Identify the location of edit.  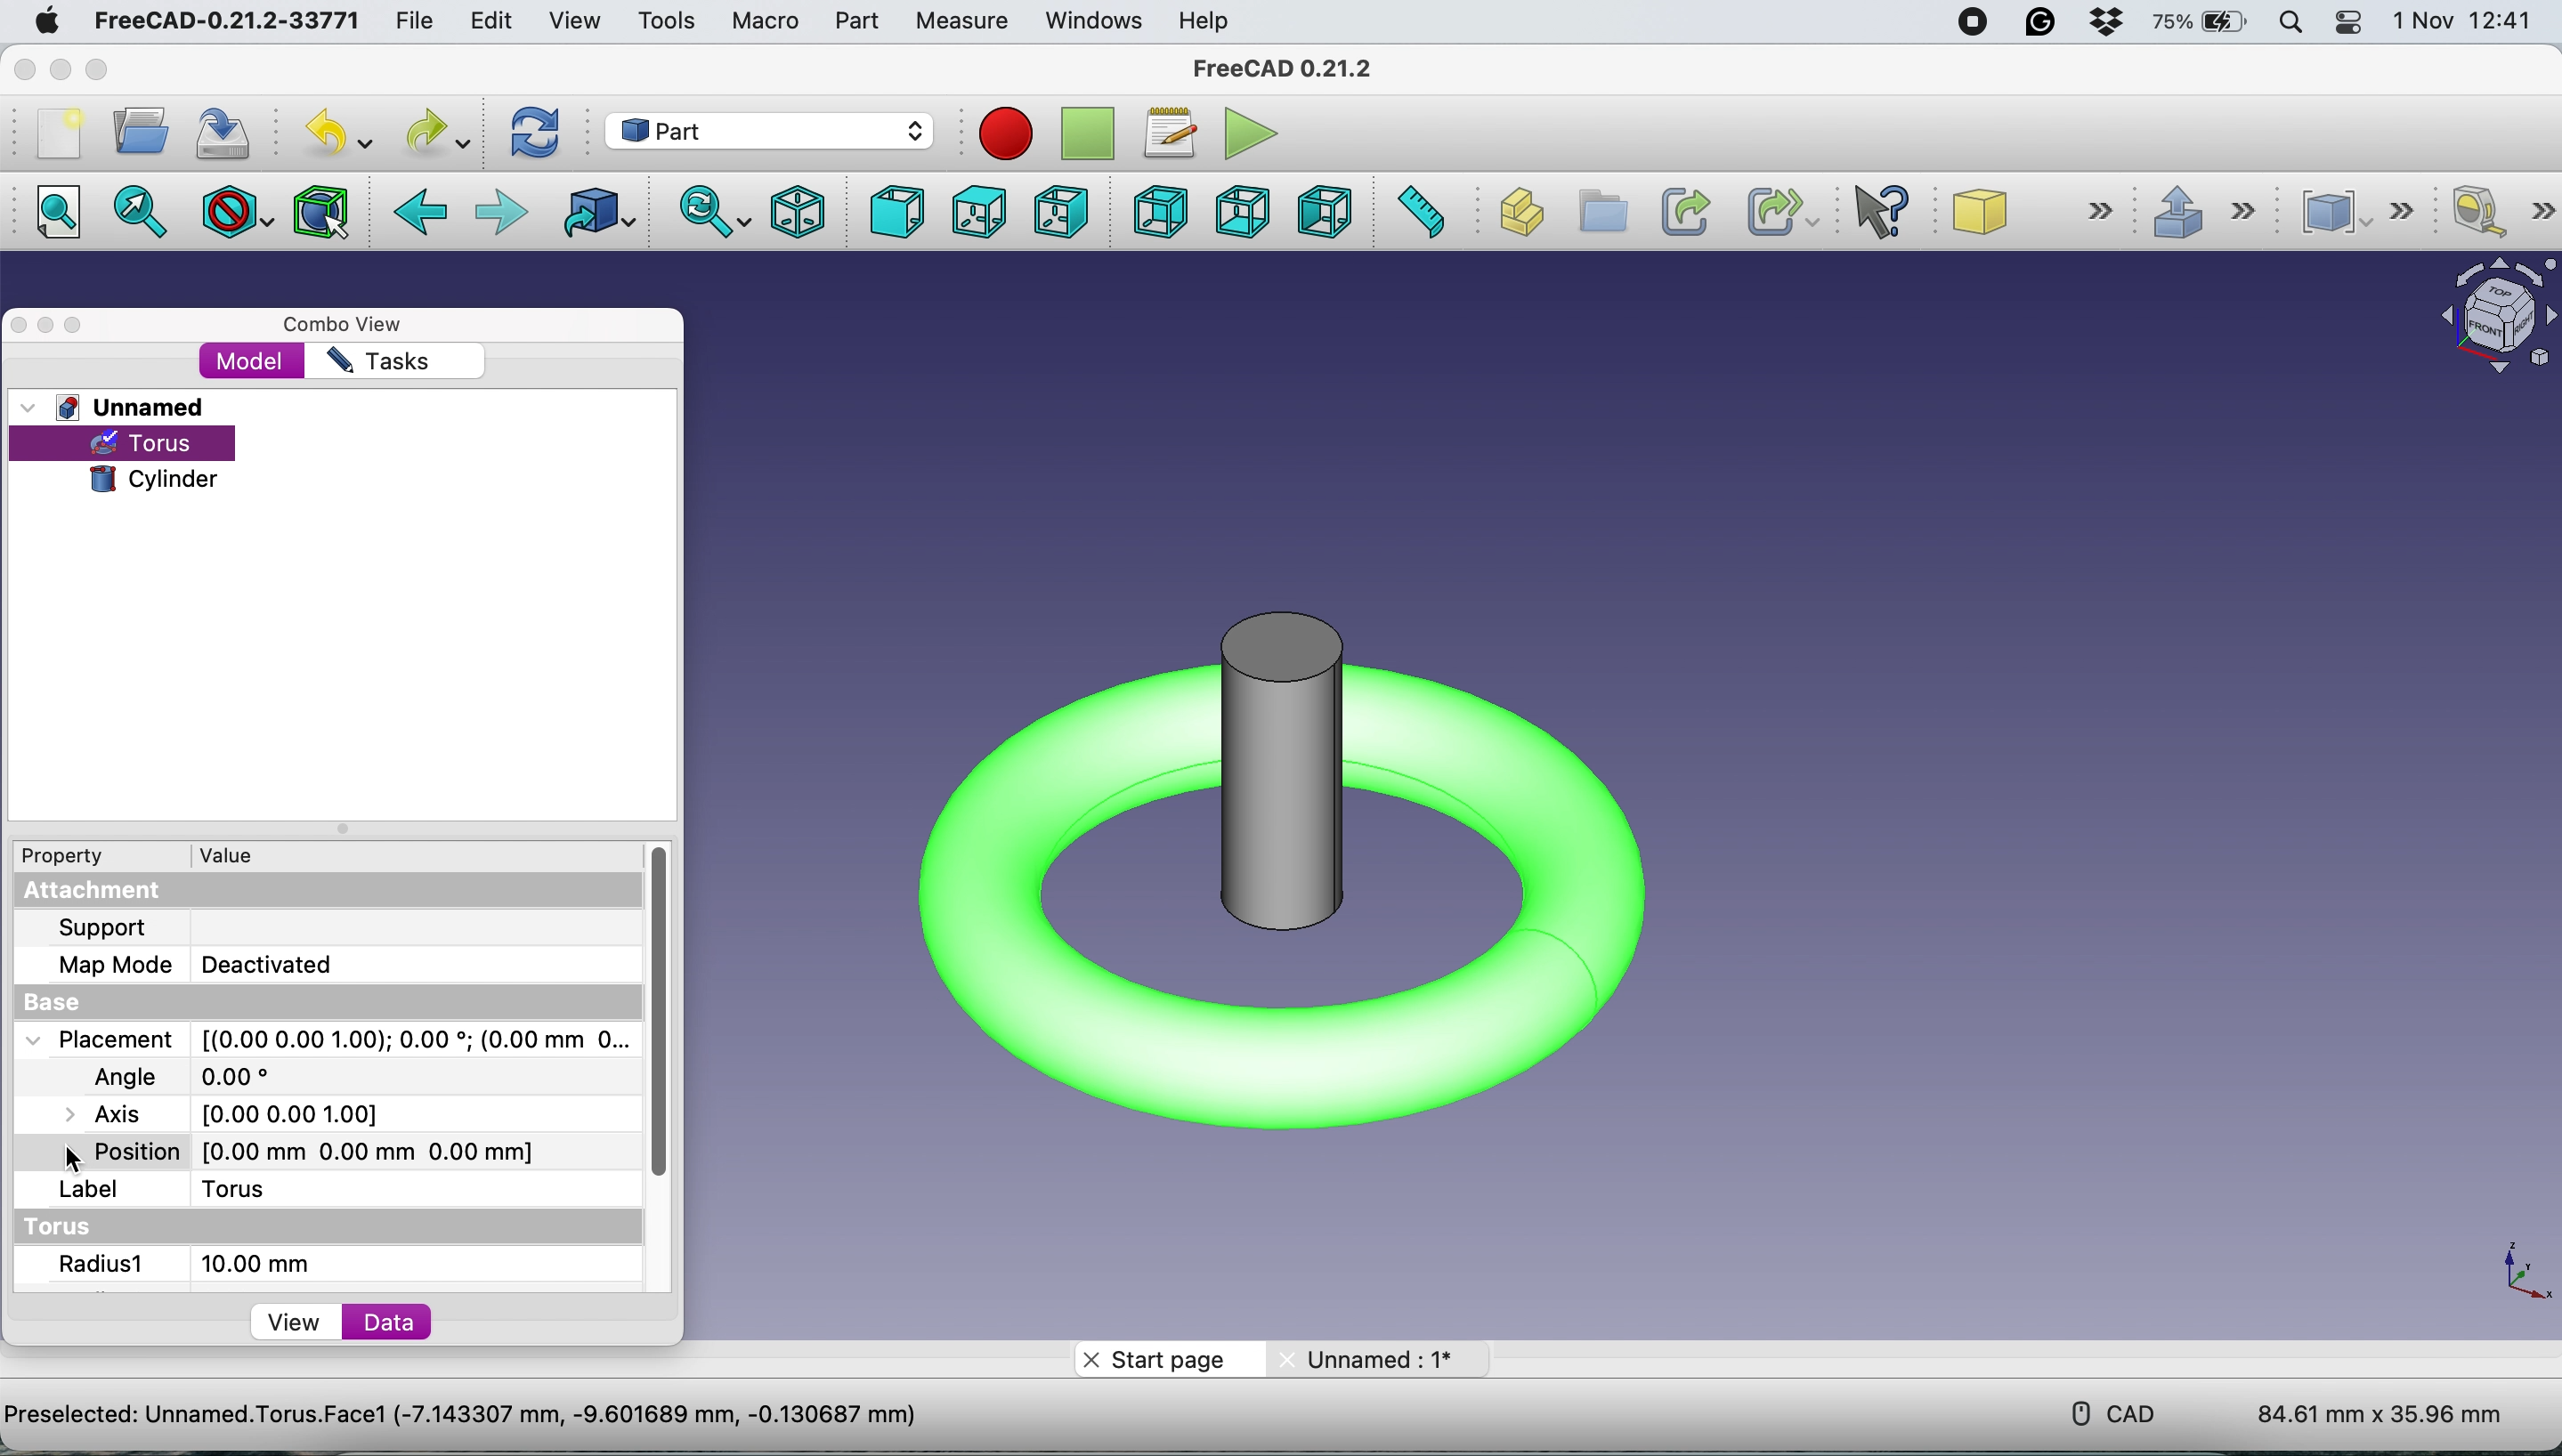
(487, 21).